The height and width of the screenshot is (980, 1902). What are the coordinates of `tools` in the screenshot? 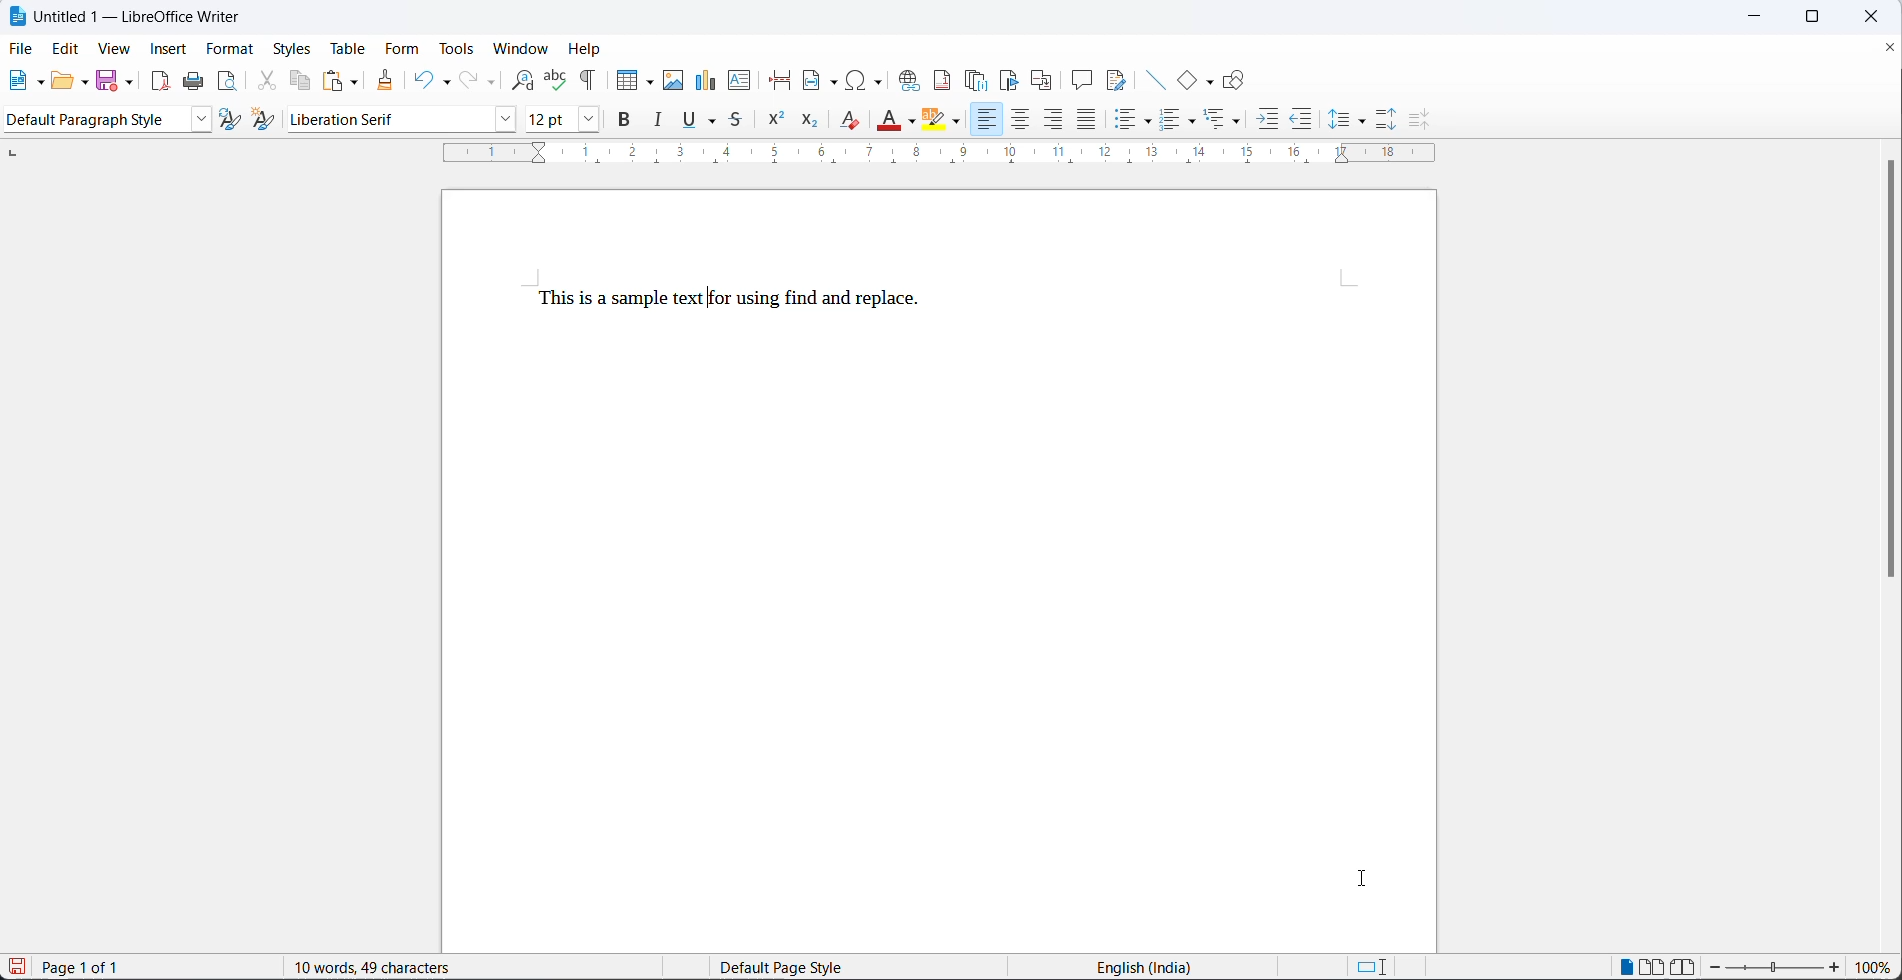 It's located at (460, 49).